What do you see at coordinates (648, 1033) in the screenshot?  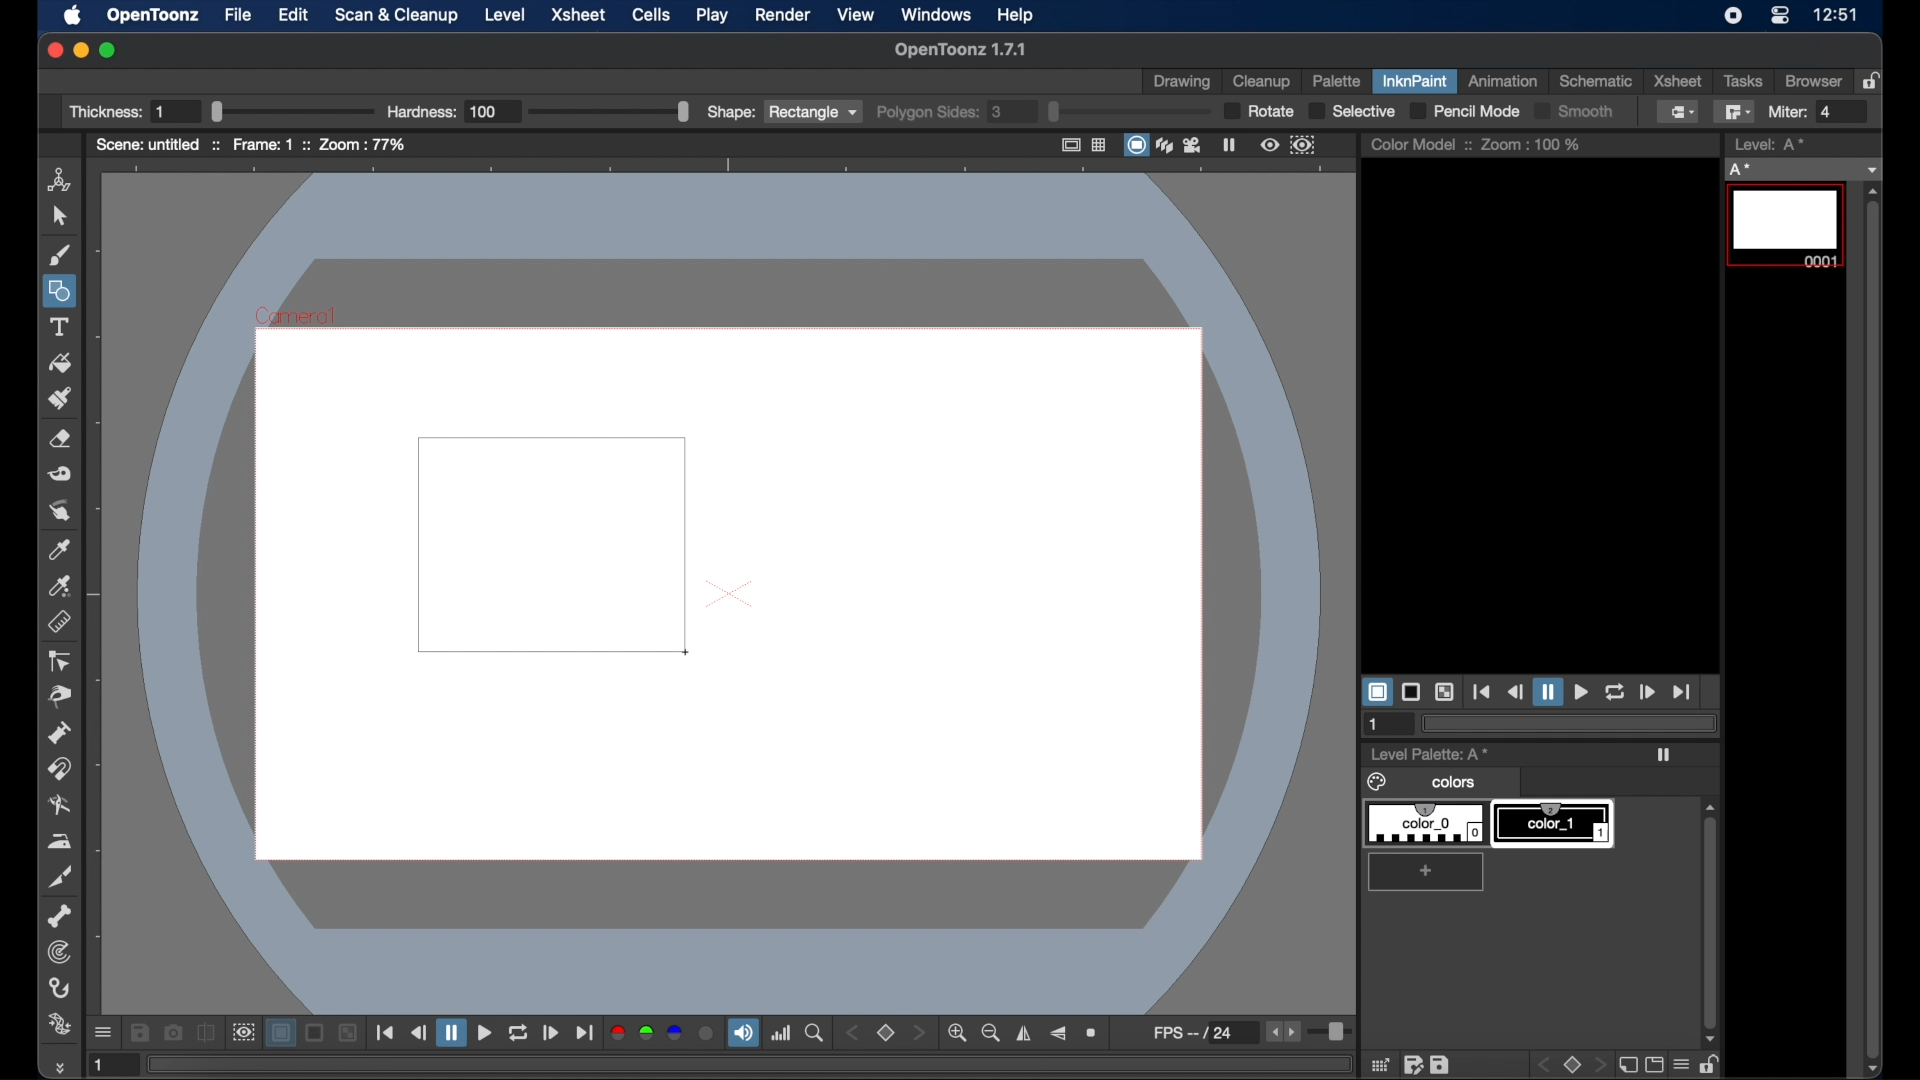 I see `green channel` at bounding box center [648, 1033].